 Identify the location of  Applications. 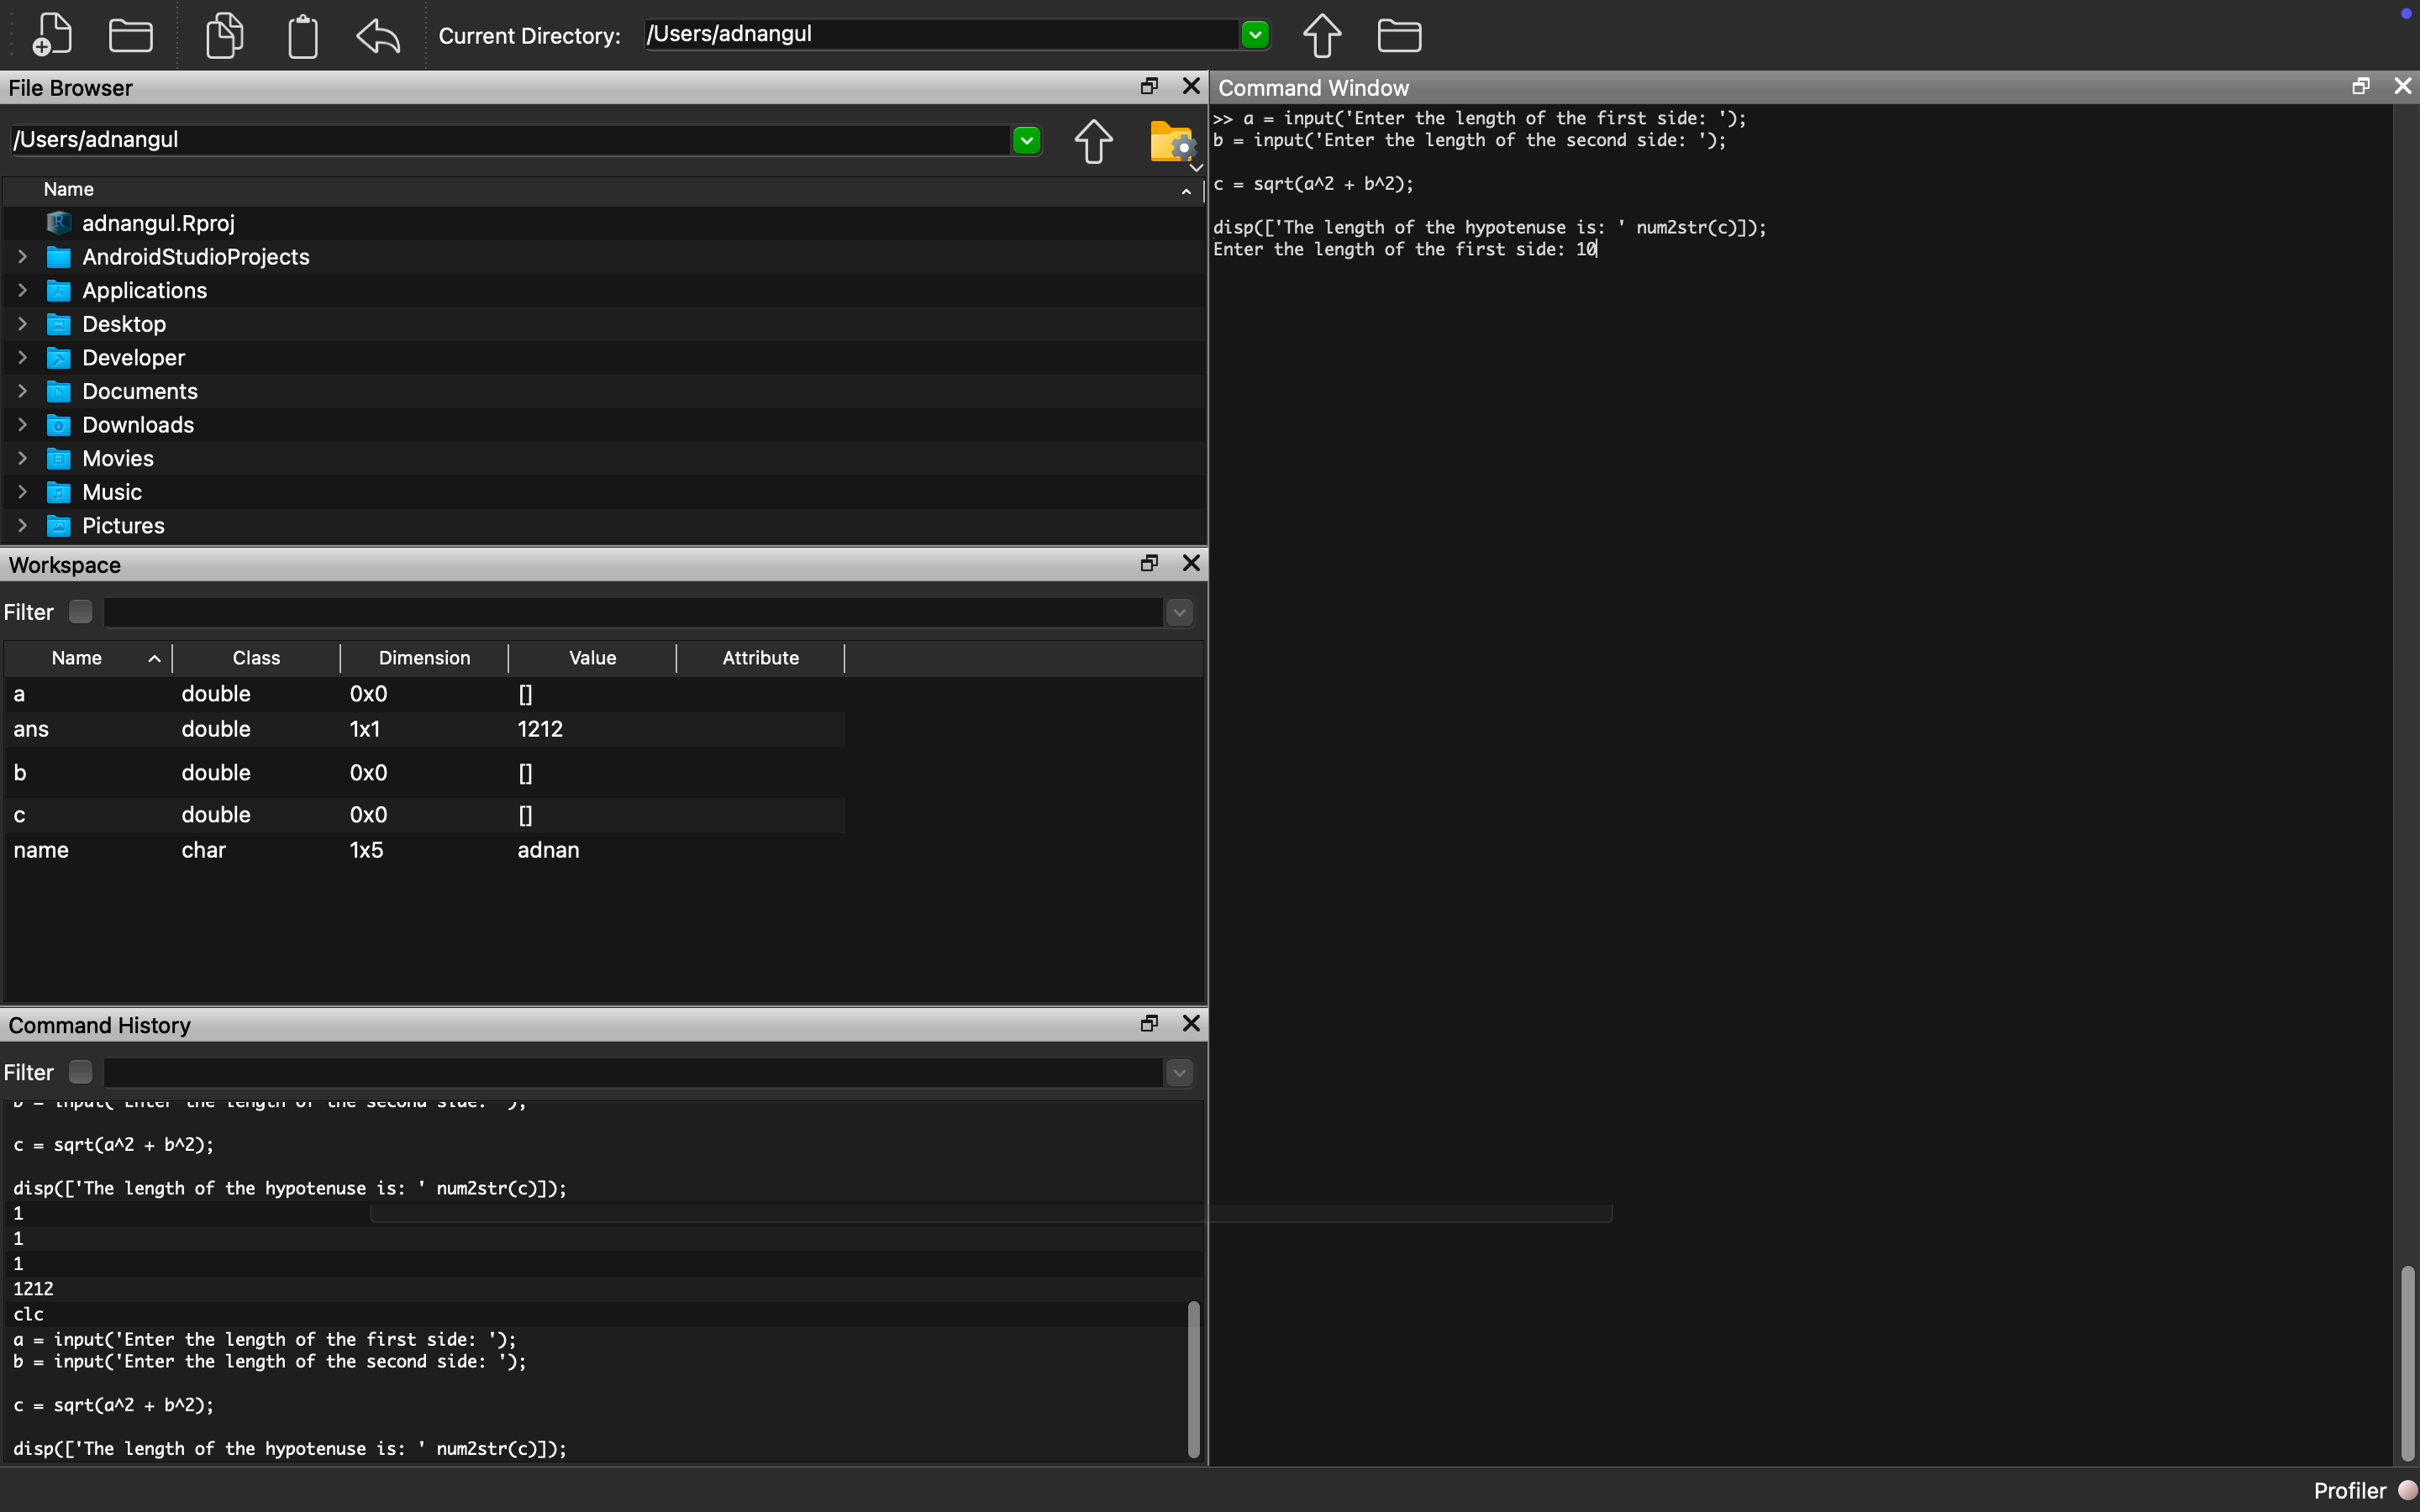
(122, 290).